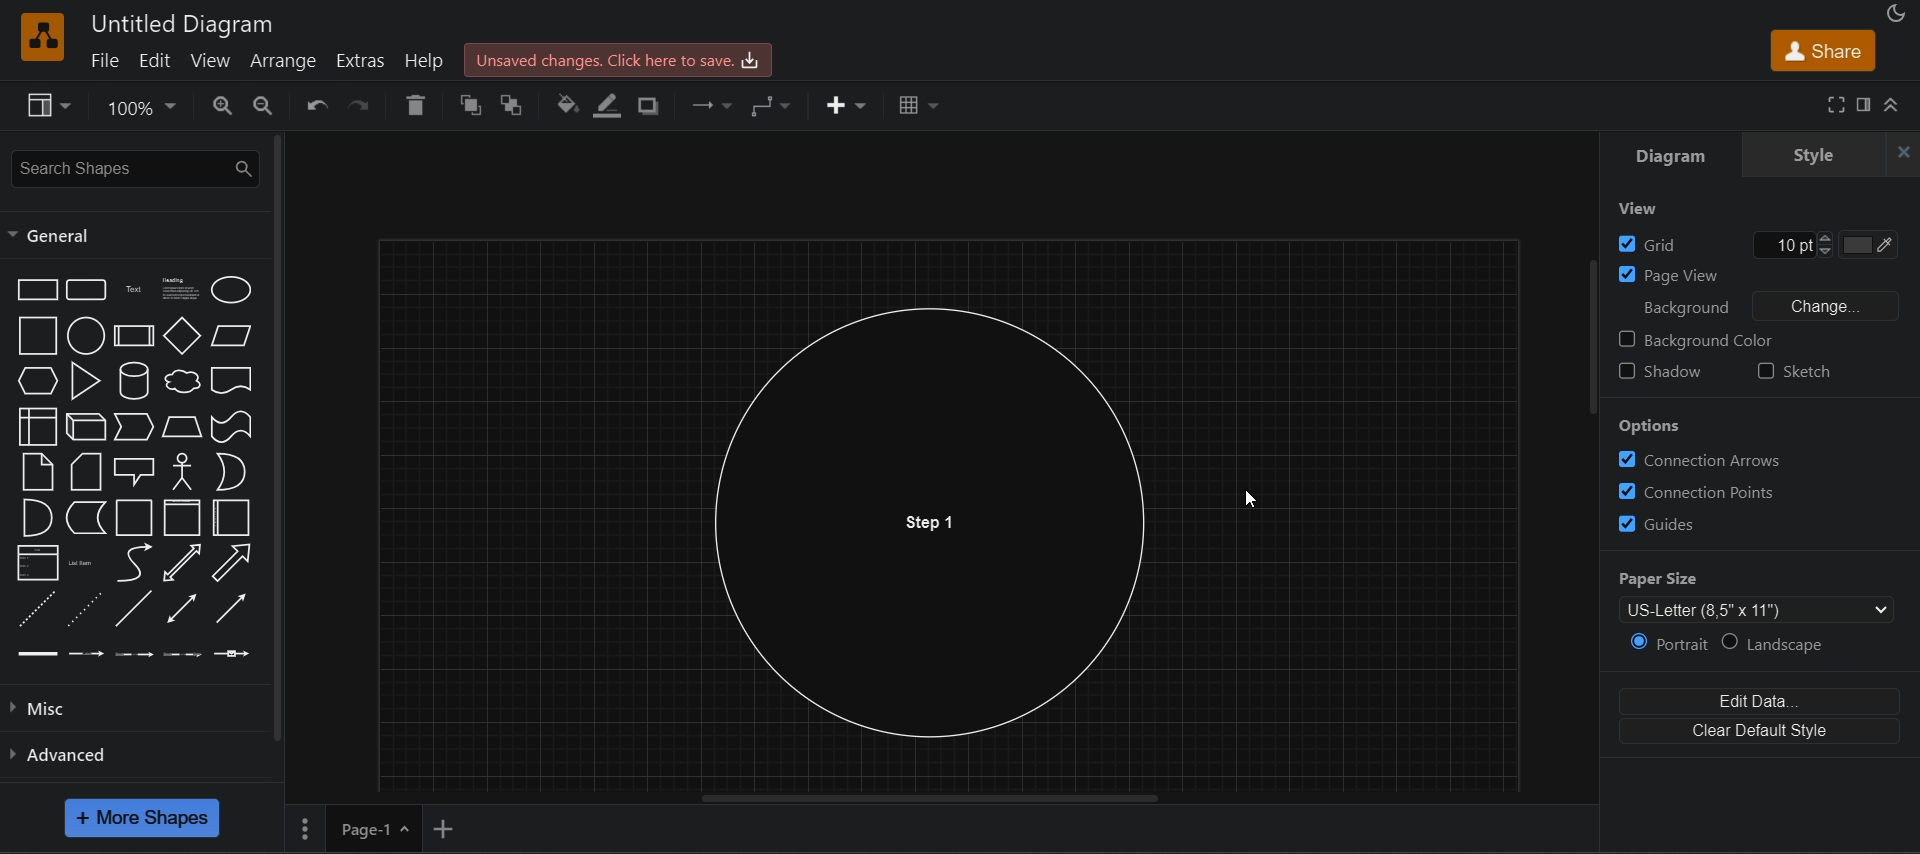  What do you see at coordinates (1714, 459) in the screenshot?
I see `Correction Arrows` at bounding box center [1714, 459].